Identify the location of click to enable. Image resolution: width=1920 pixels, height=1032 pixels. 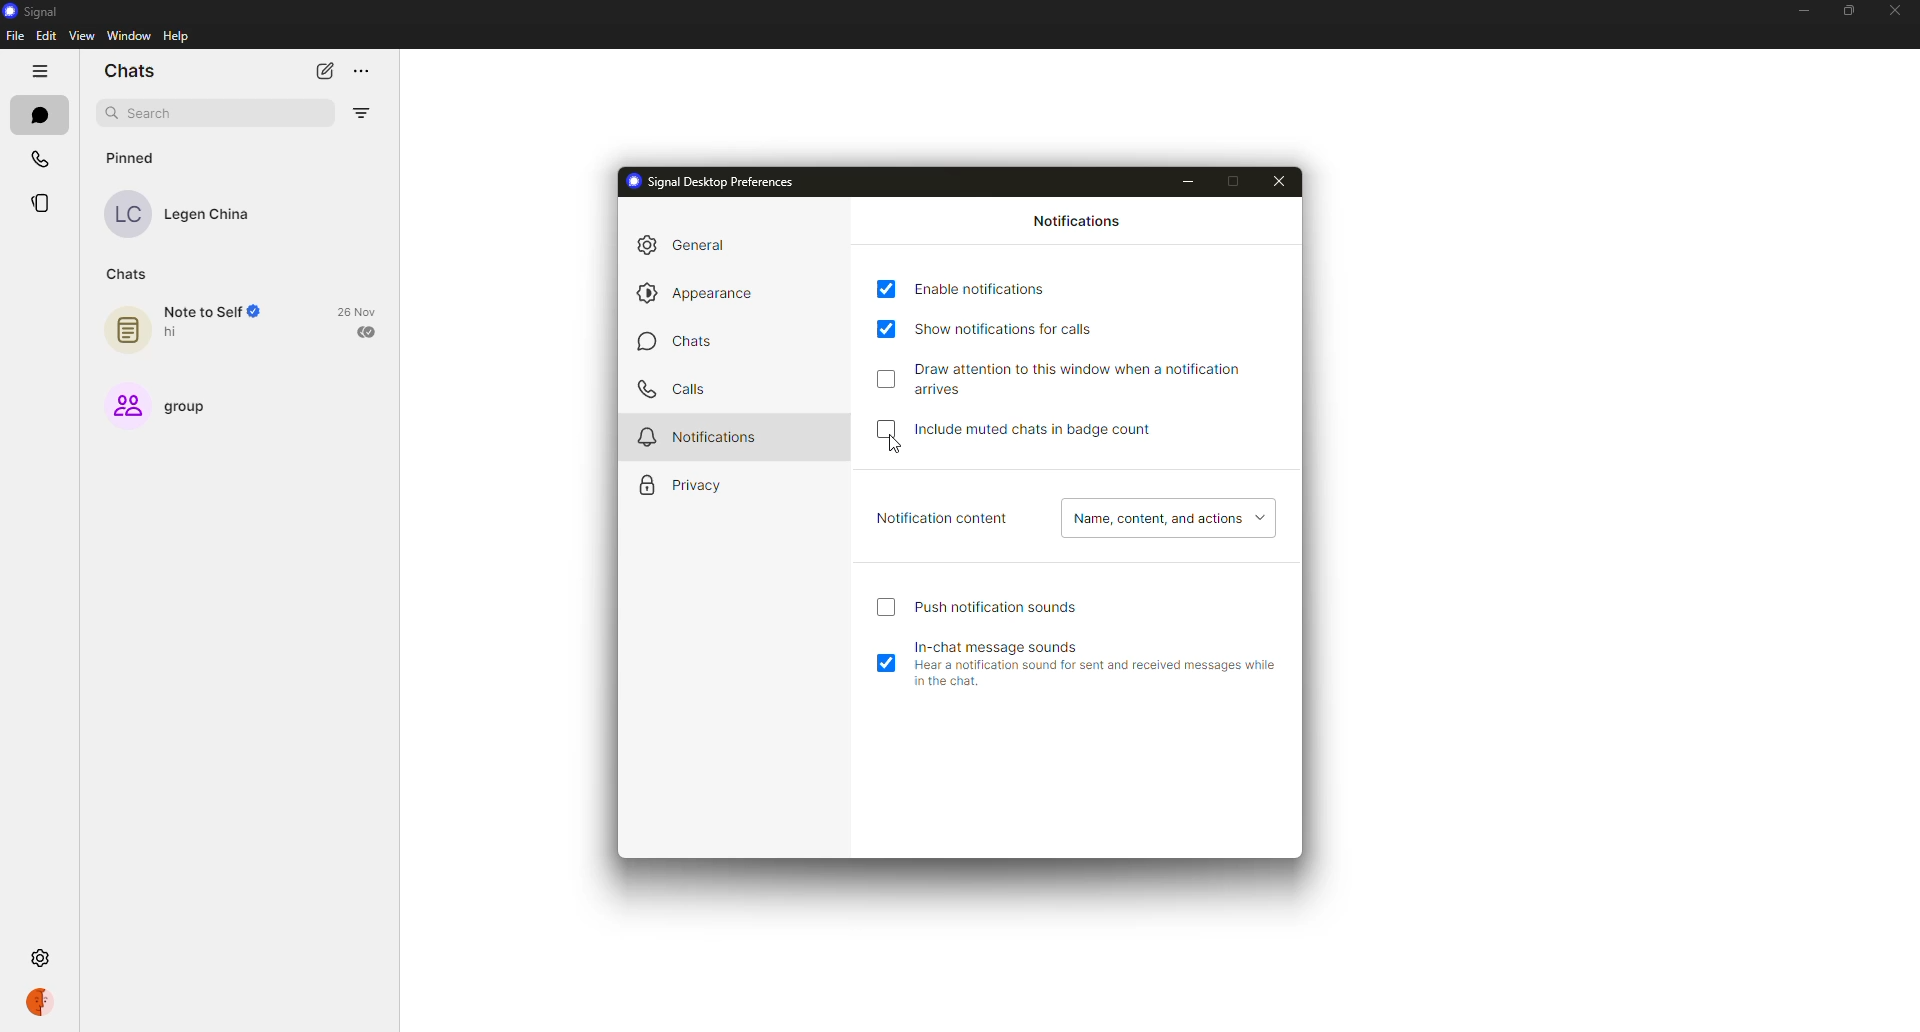
(888, 377).